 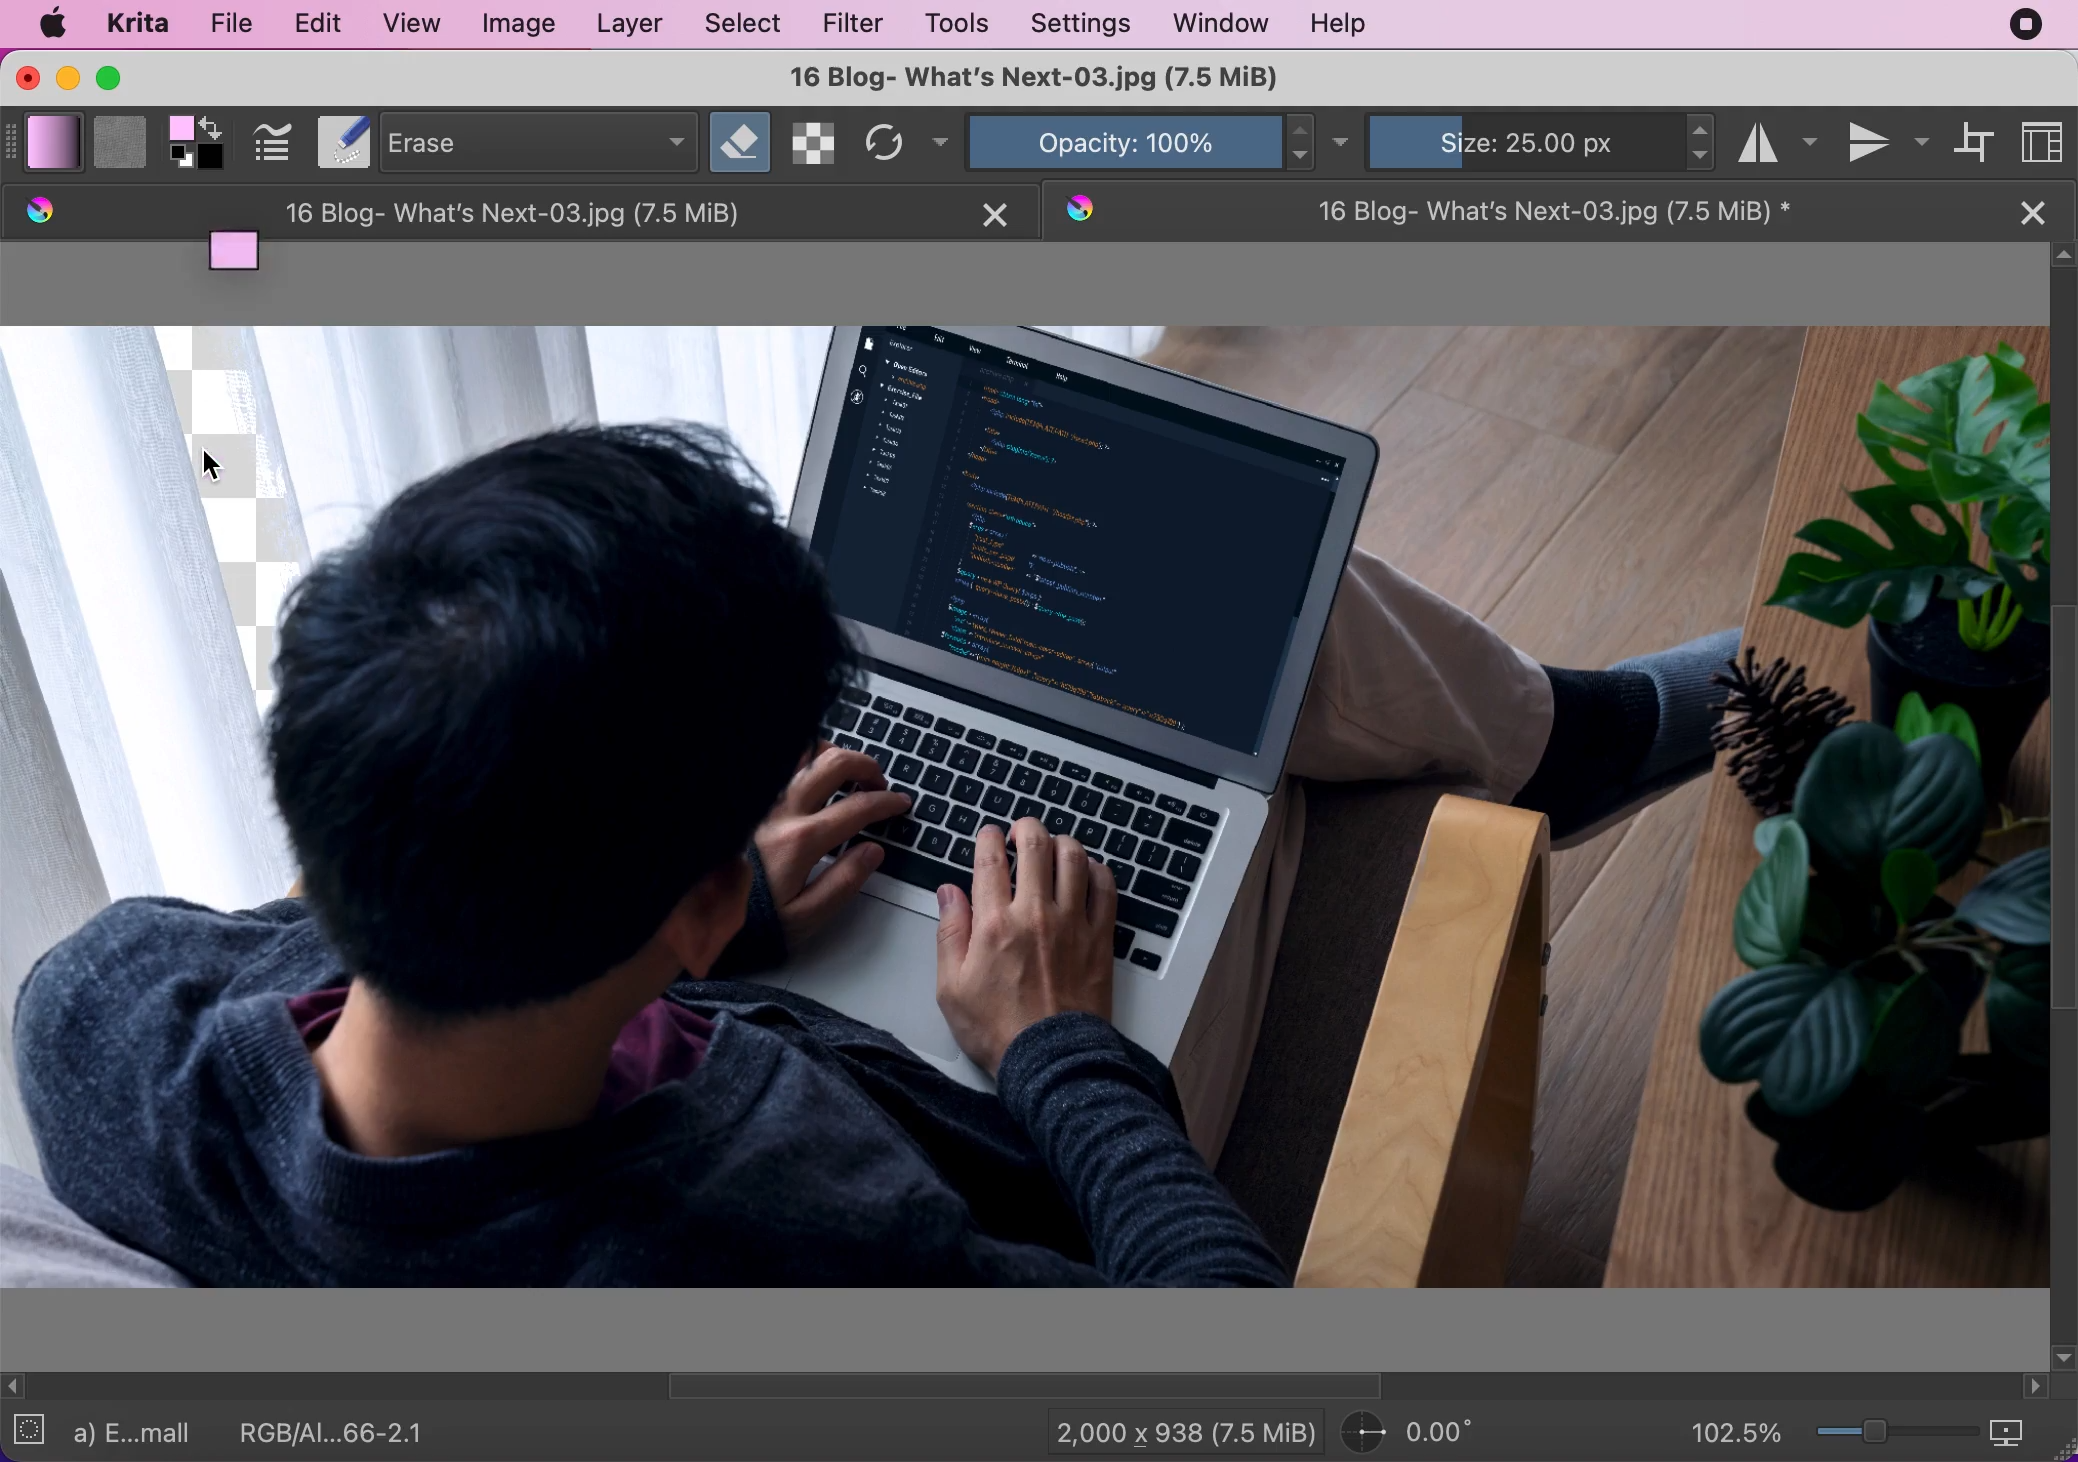 What do you see at coordinates (1081, 23) in the screenshot?
I see `settings` at bounding box center [1081, 23].